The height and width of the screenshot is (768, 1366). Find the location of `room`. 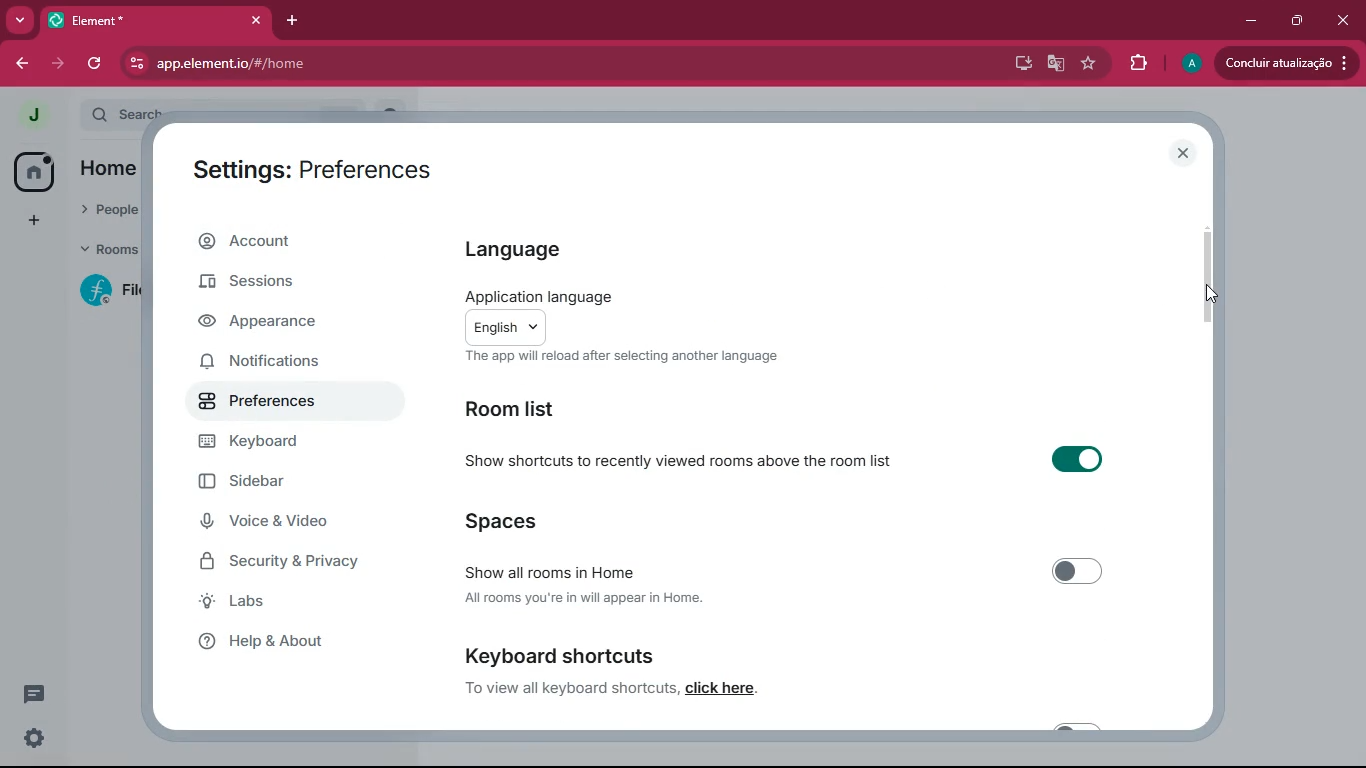

room is located at coordinates (106, 290).